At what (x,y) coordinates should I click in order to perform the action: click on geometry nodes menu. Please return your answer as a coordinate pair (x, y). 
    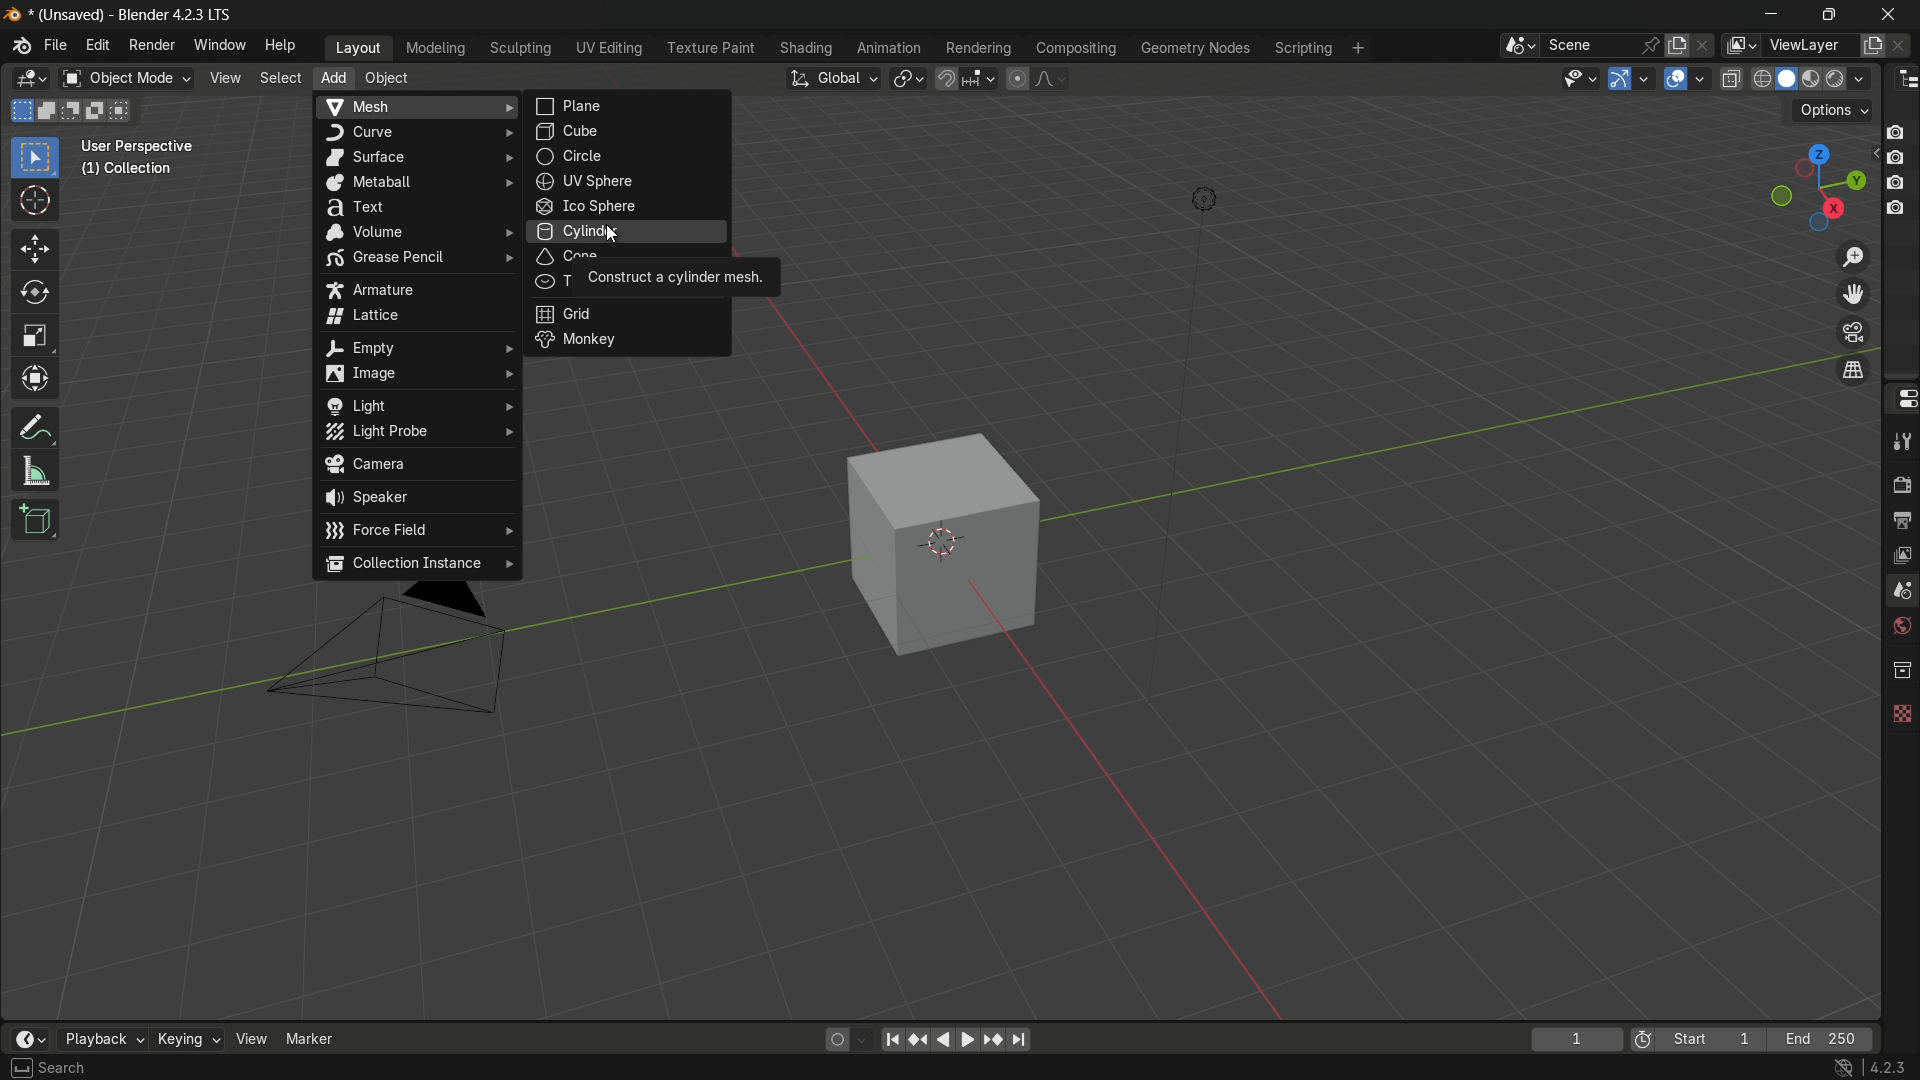
    Looking at the image, I should click on (1196, 49).